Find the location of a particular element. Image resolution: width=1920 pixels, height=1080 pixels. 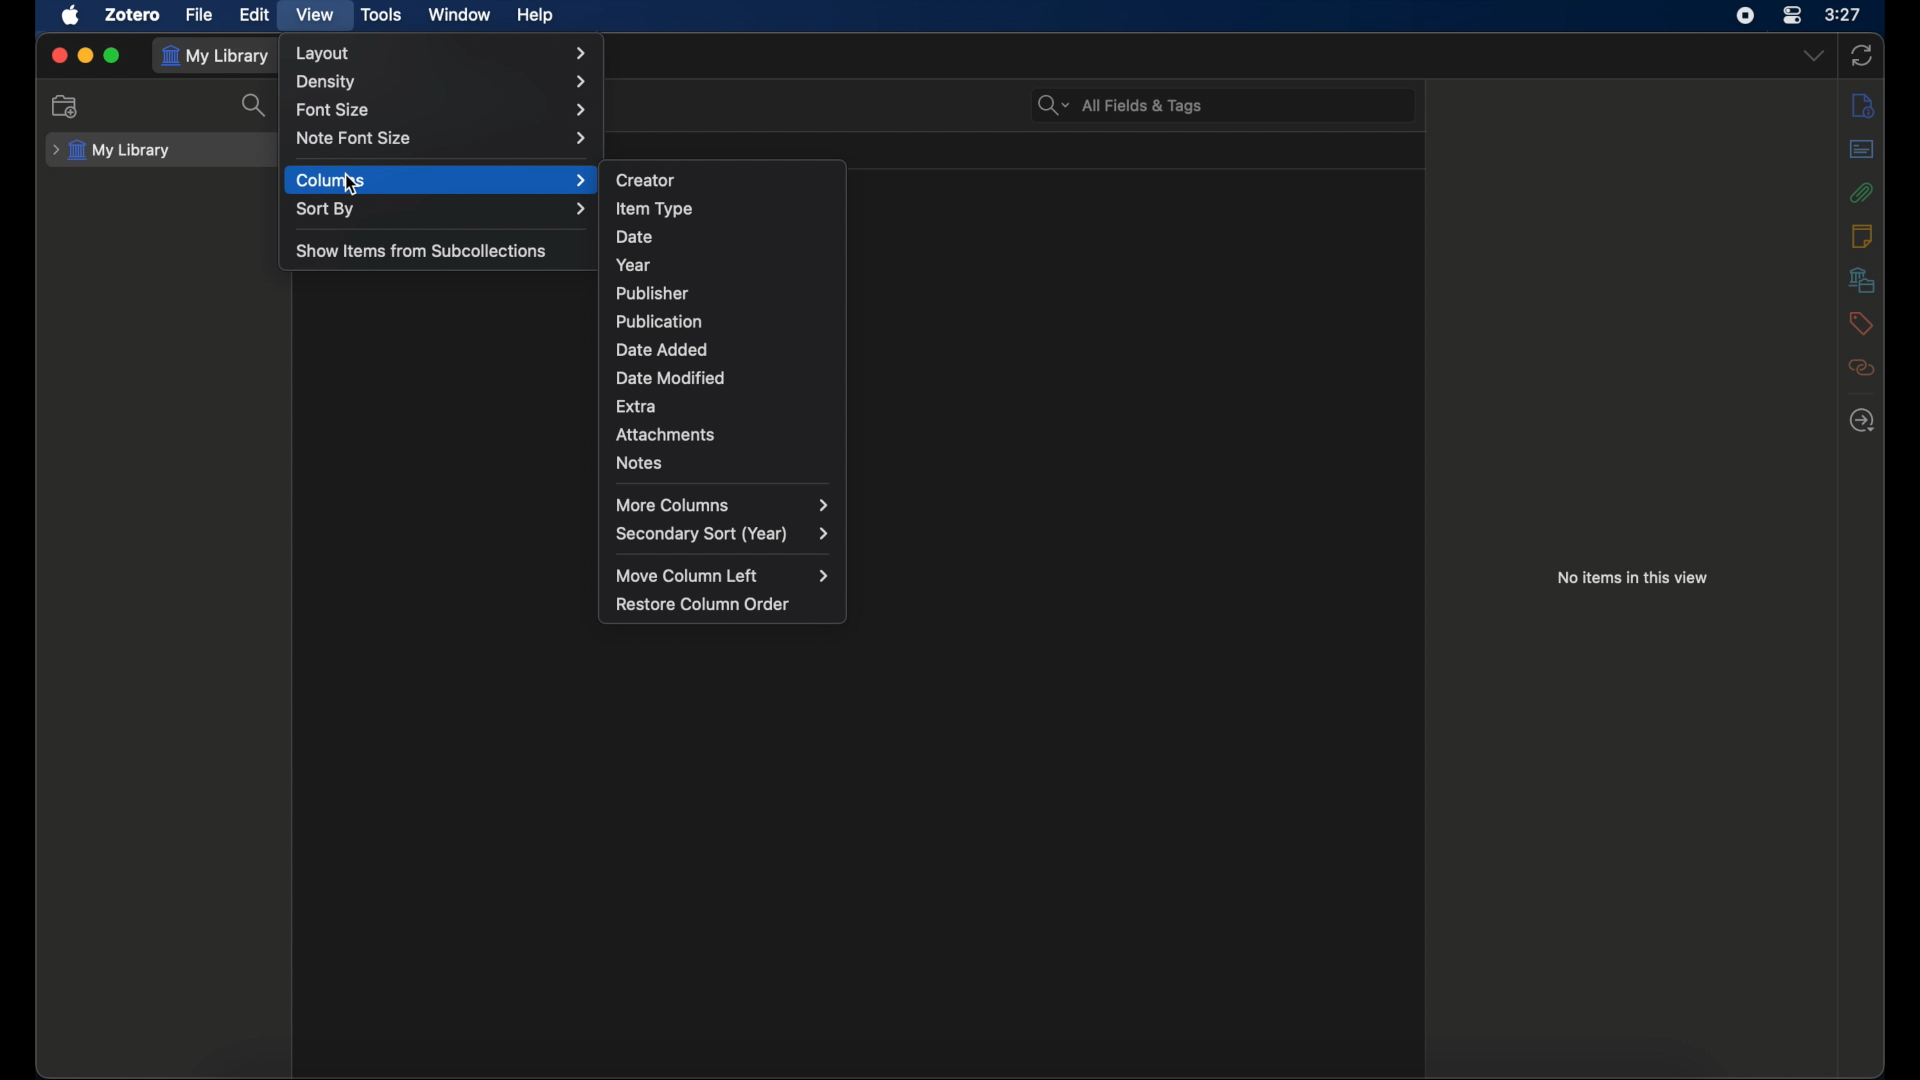

libraries is located at coordinates (1861, 279).